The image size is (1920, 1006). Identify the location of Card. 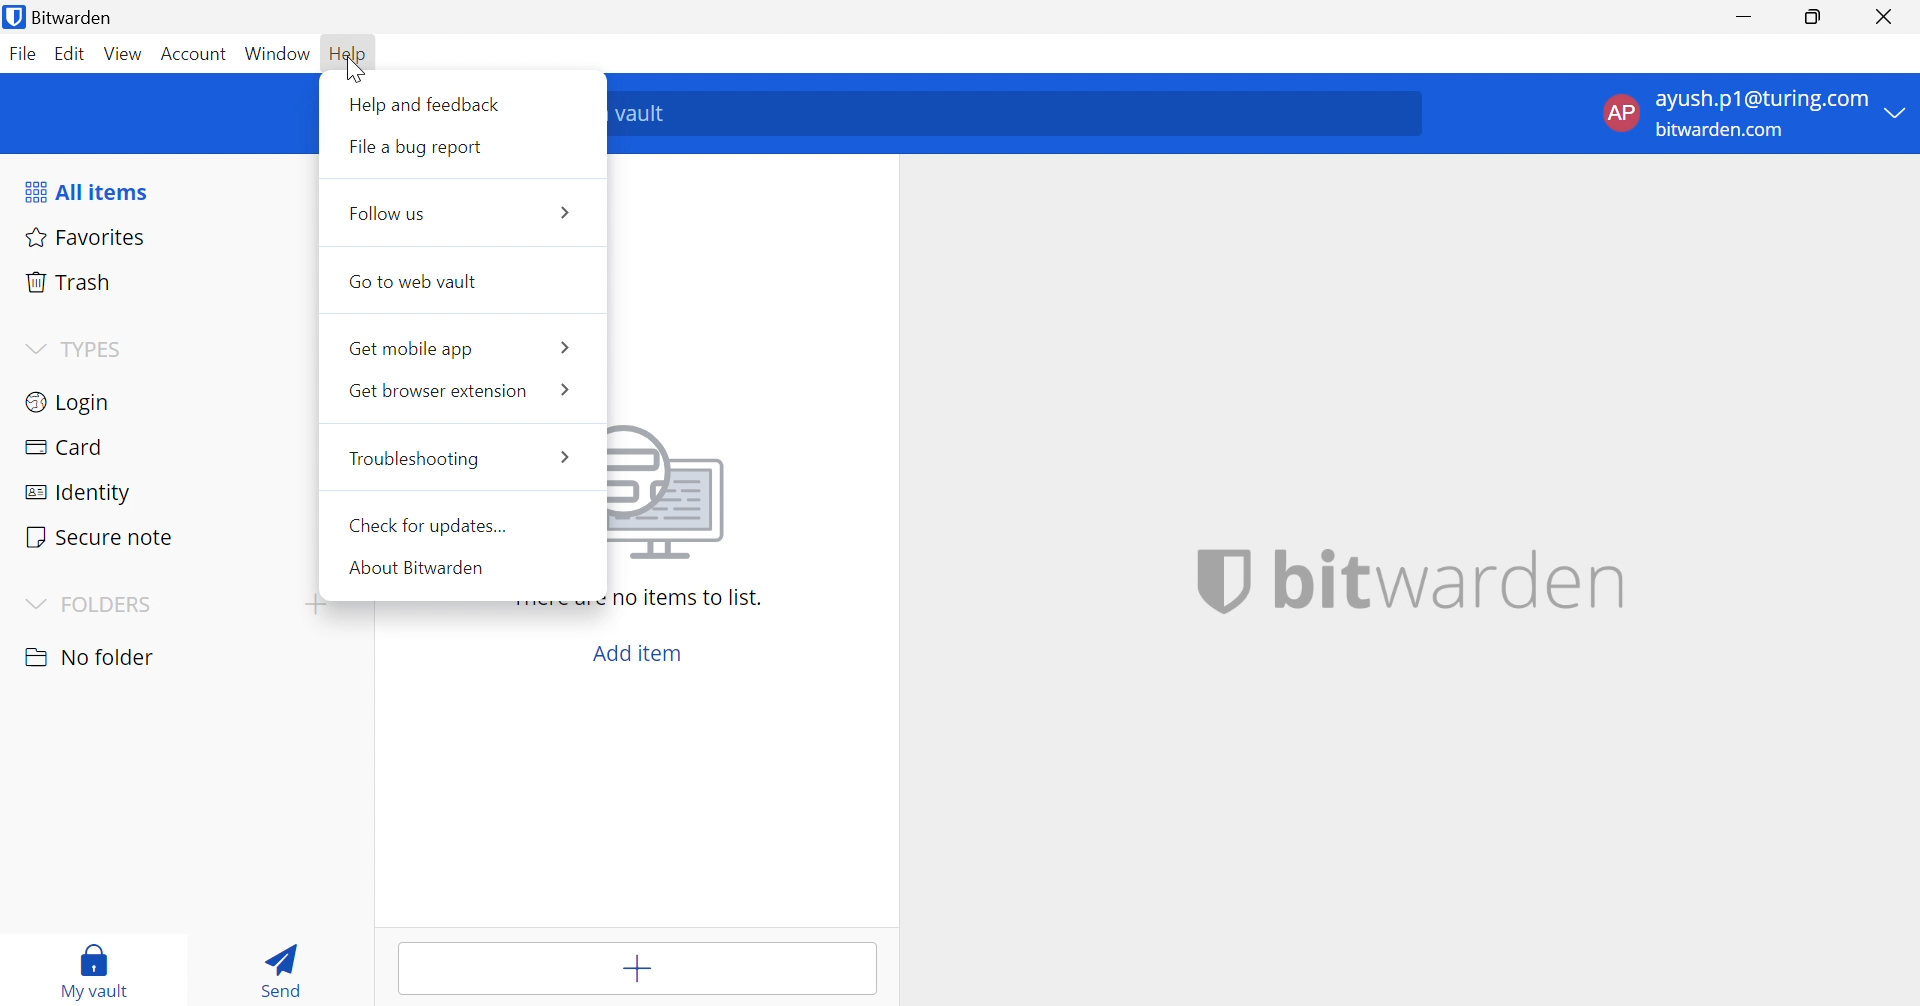
(165, 450).